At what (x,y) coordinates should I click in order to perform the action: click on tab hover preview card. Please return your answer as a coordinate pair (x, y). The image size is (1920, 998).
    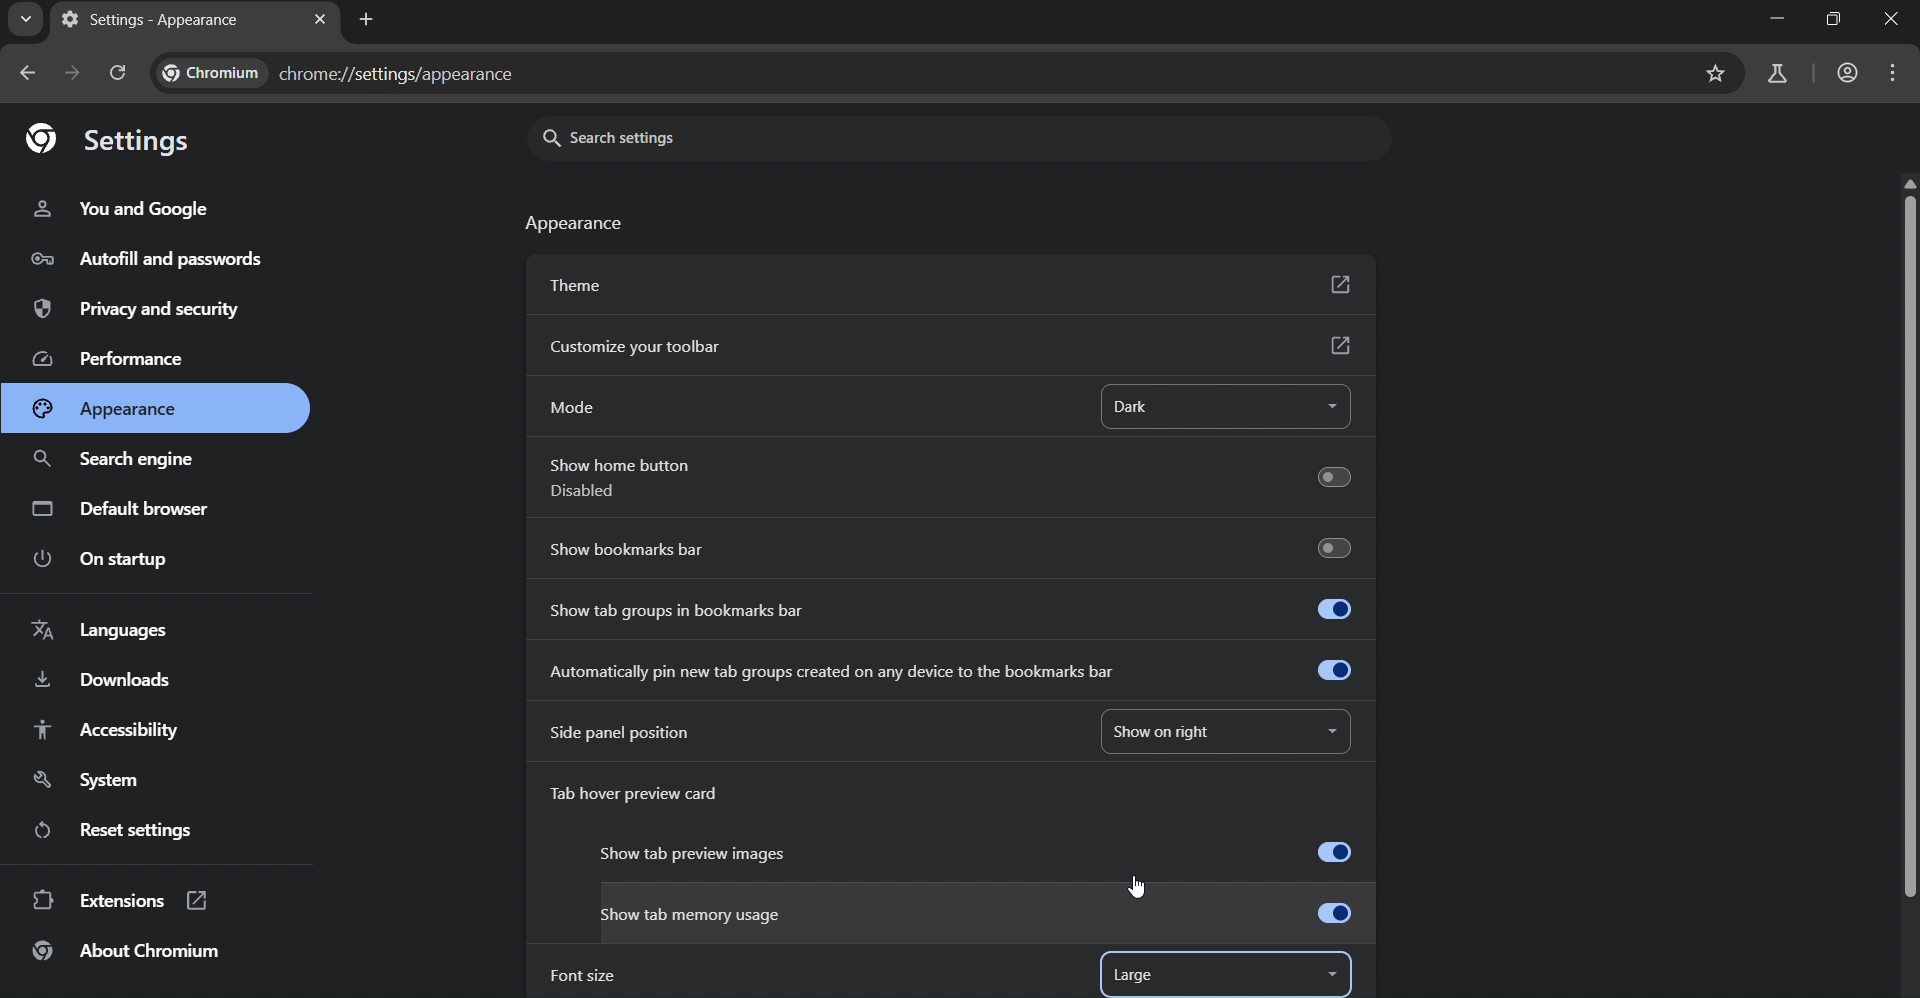
    Looking at the image, I should click on (650, 797).